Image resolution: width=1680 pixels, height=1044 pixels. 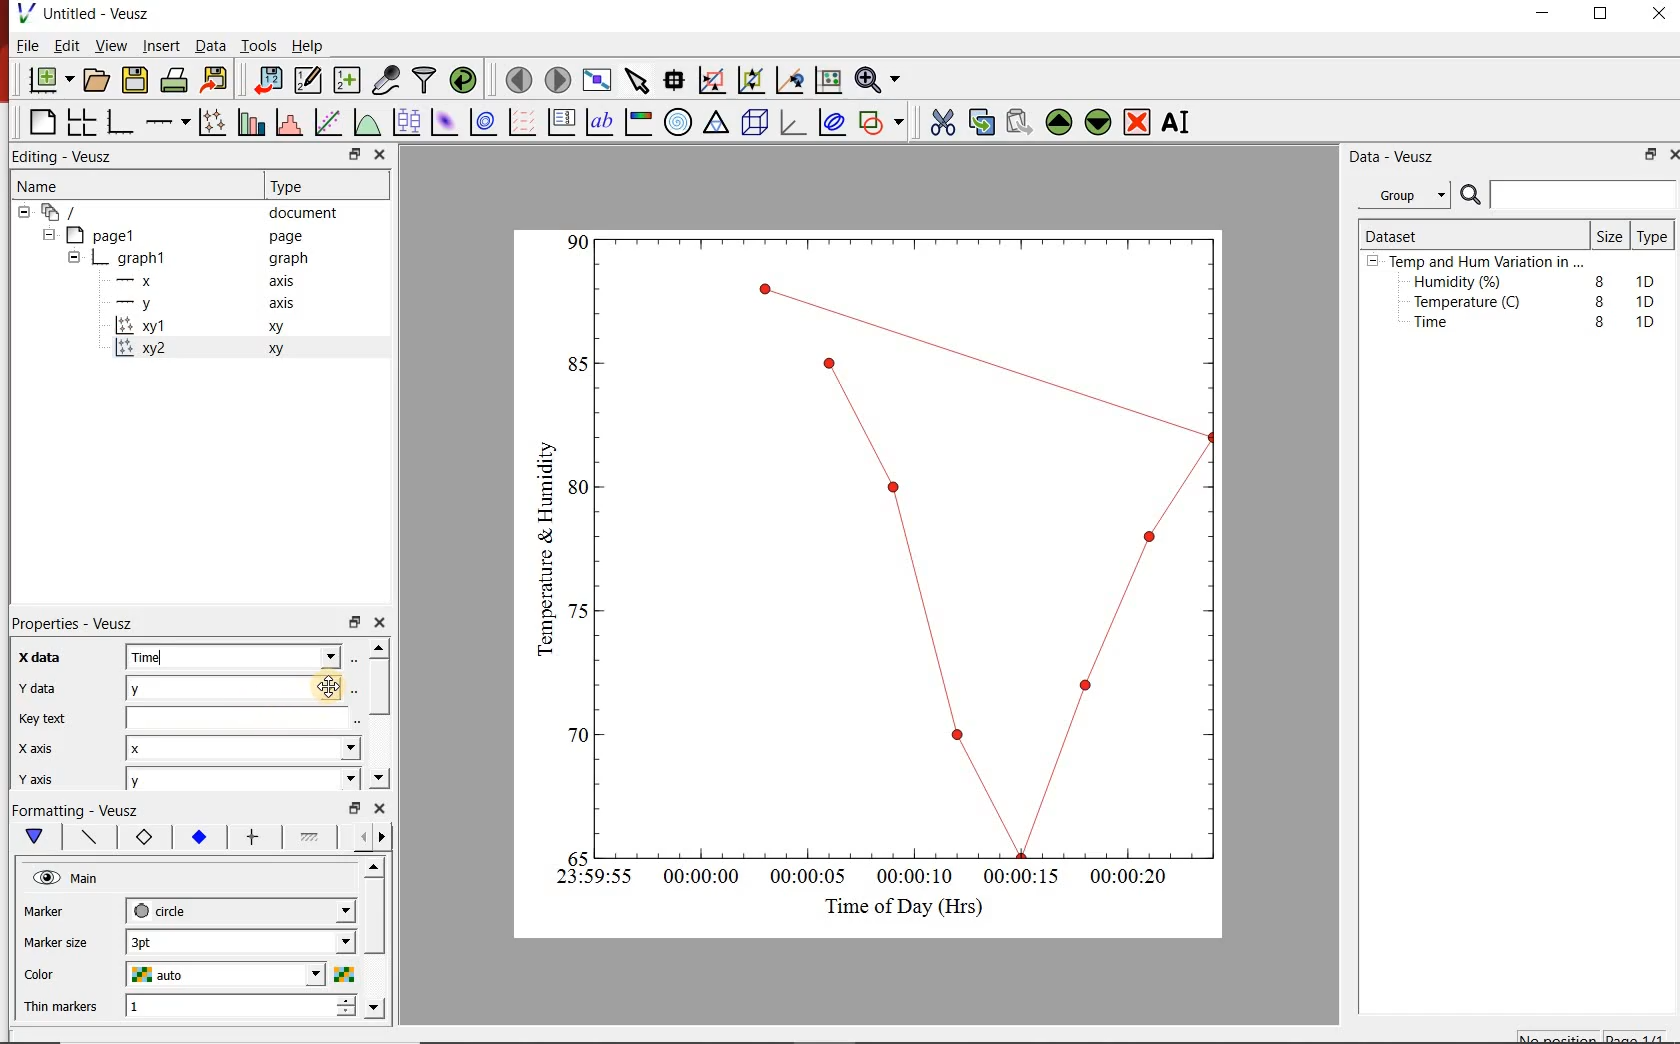 What do you see at coordinates (1020, 121) in the screenshot?
I see `Paste widget from the clipboard` at bounding box center [1020, 121].